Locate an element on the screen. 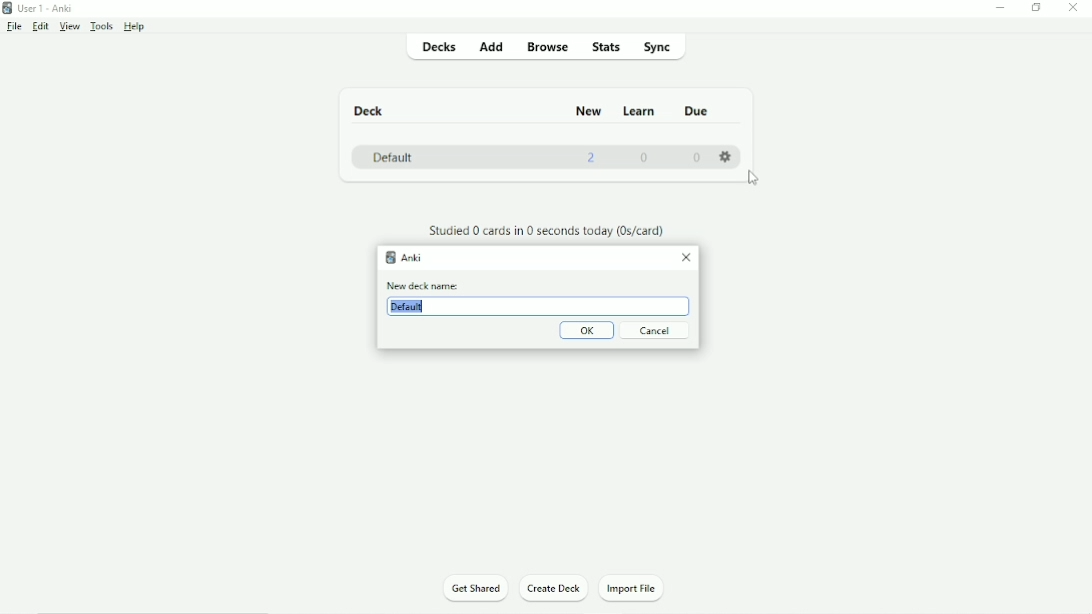  Stats is located at coordinates (608, 46).